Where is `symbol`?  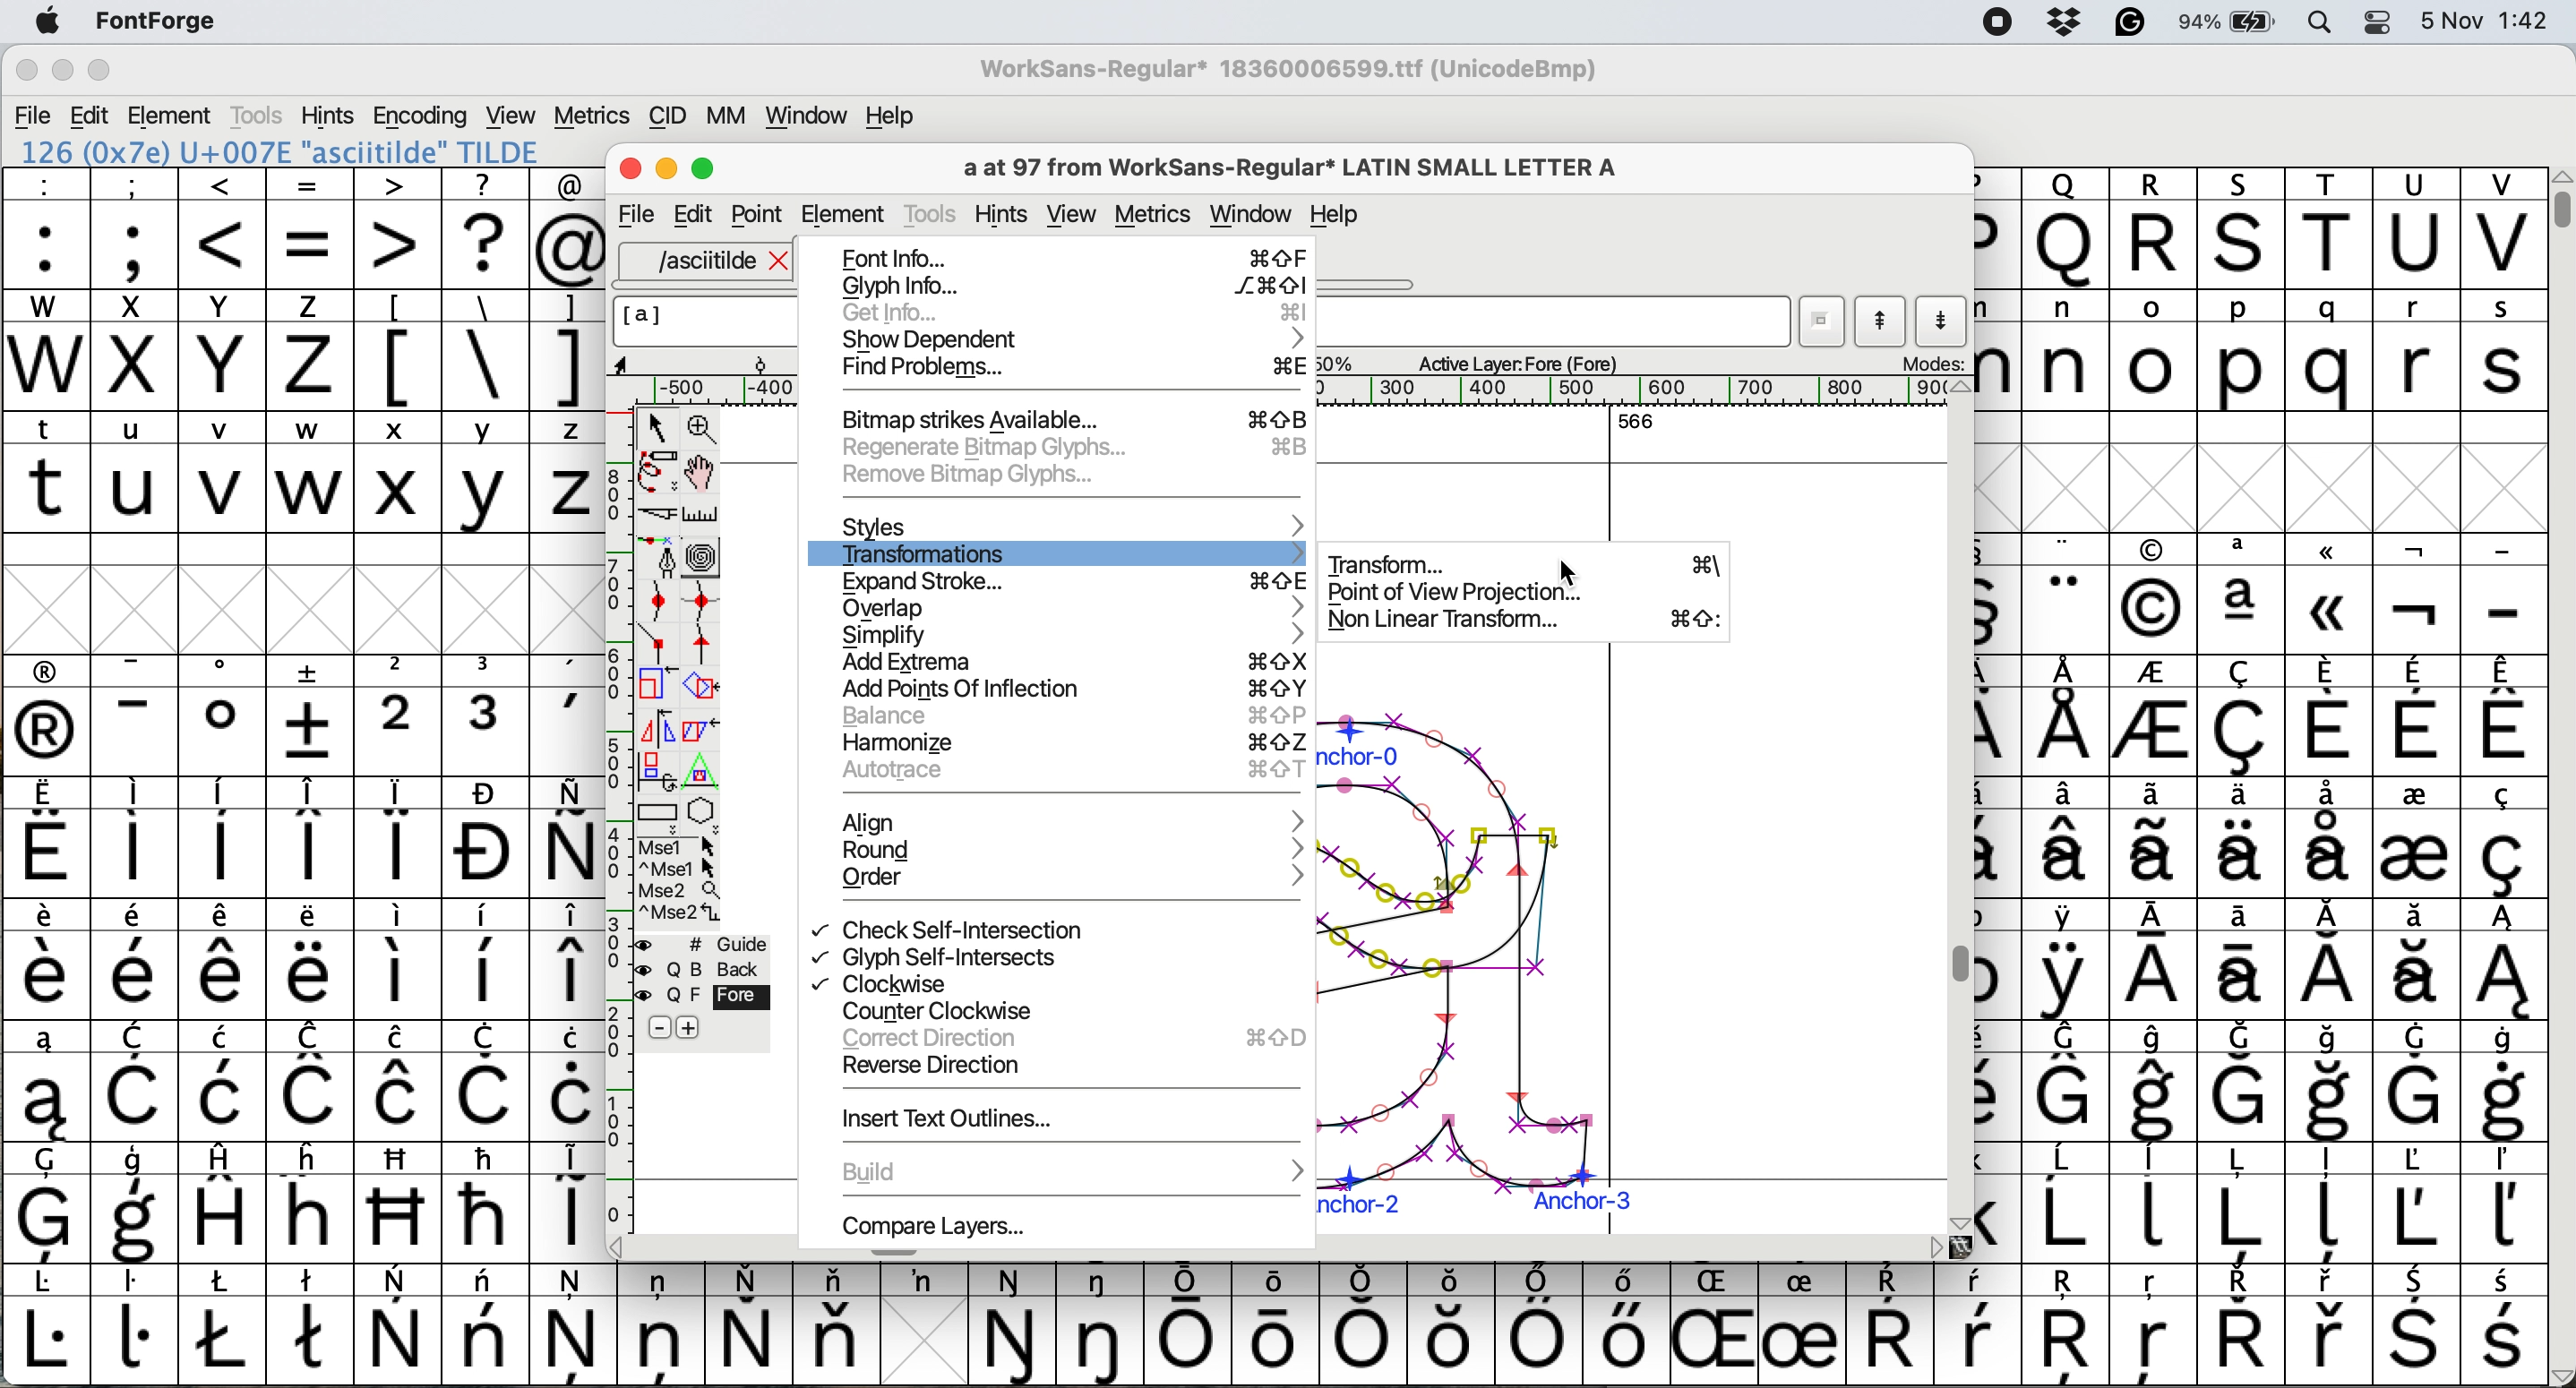
symbol is located at coordinates (2157, 838).